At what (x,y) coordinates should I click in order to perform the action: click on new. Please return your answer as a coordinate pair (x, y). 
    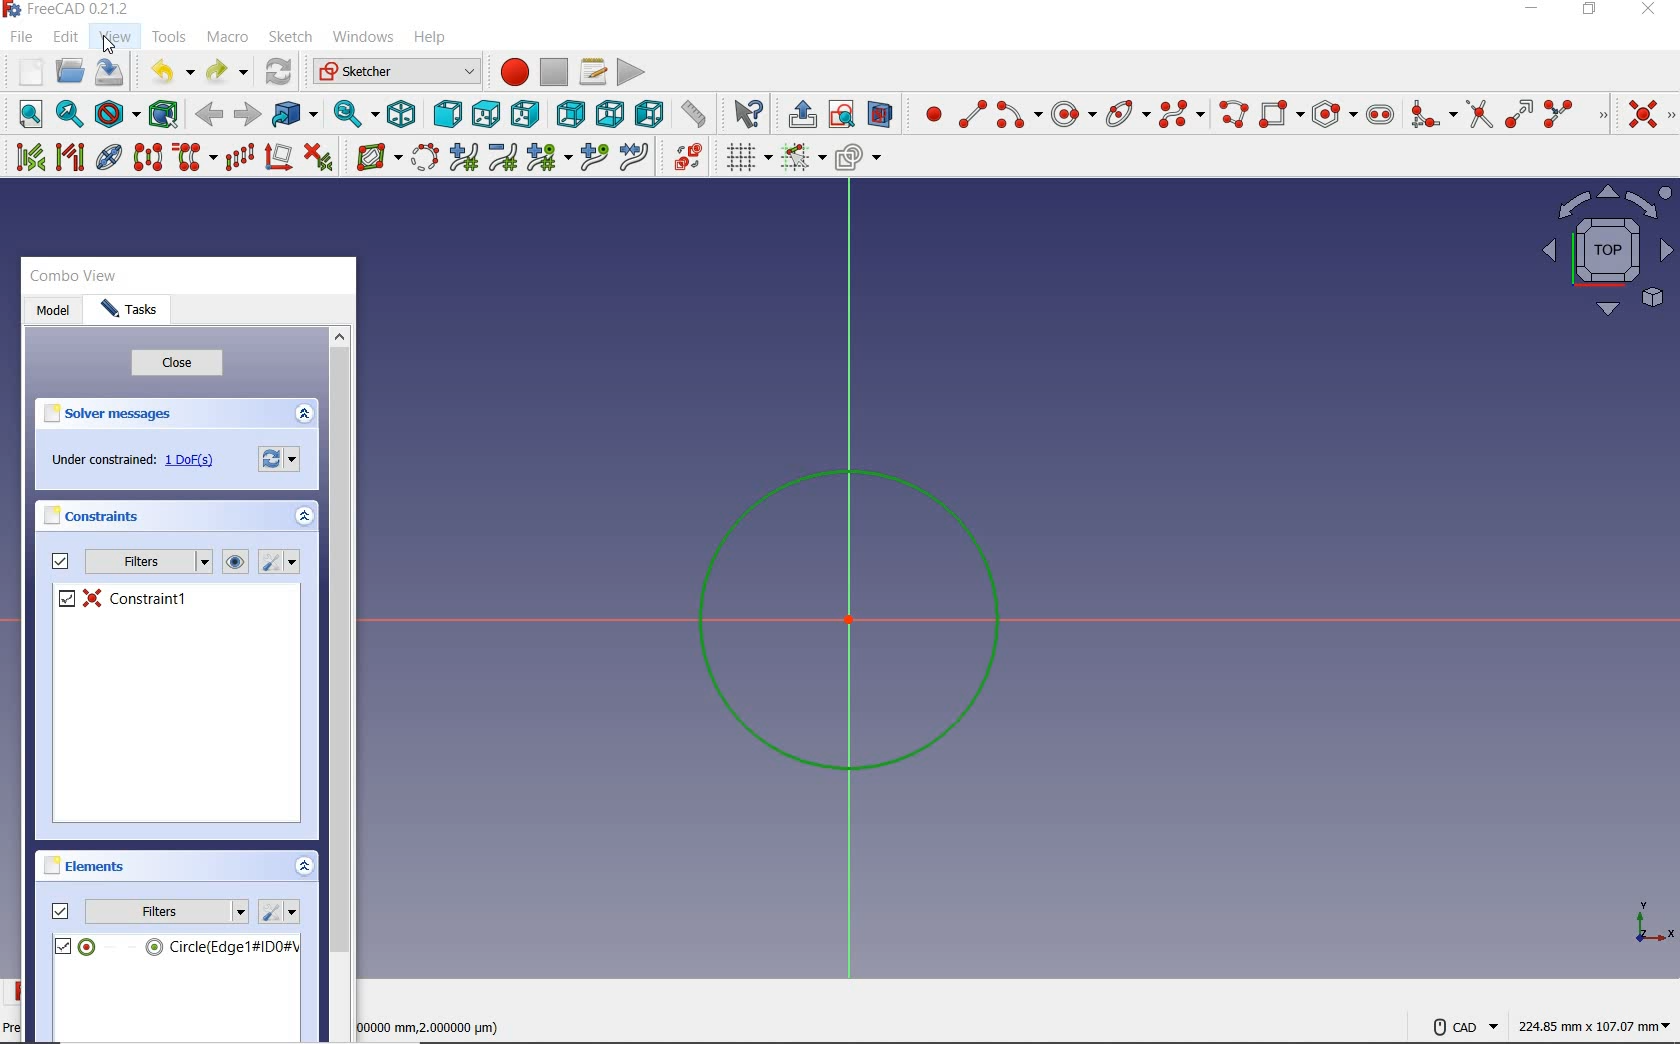
    Looking at the image, I should click on (25, 70).